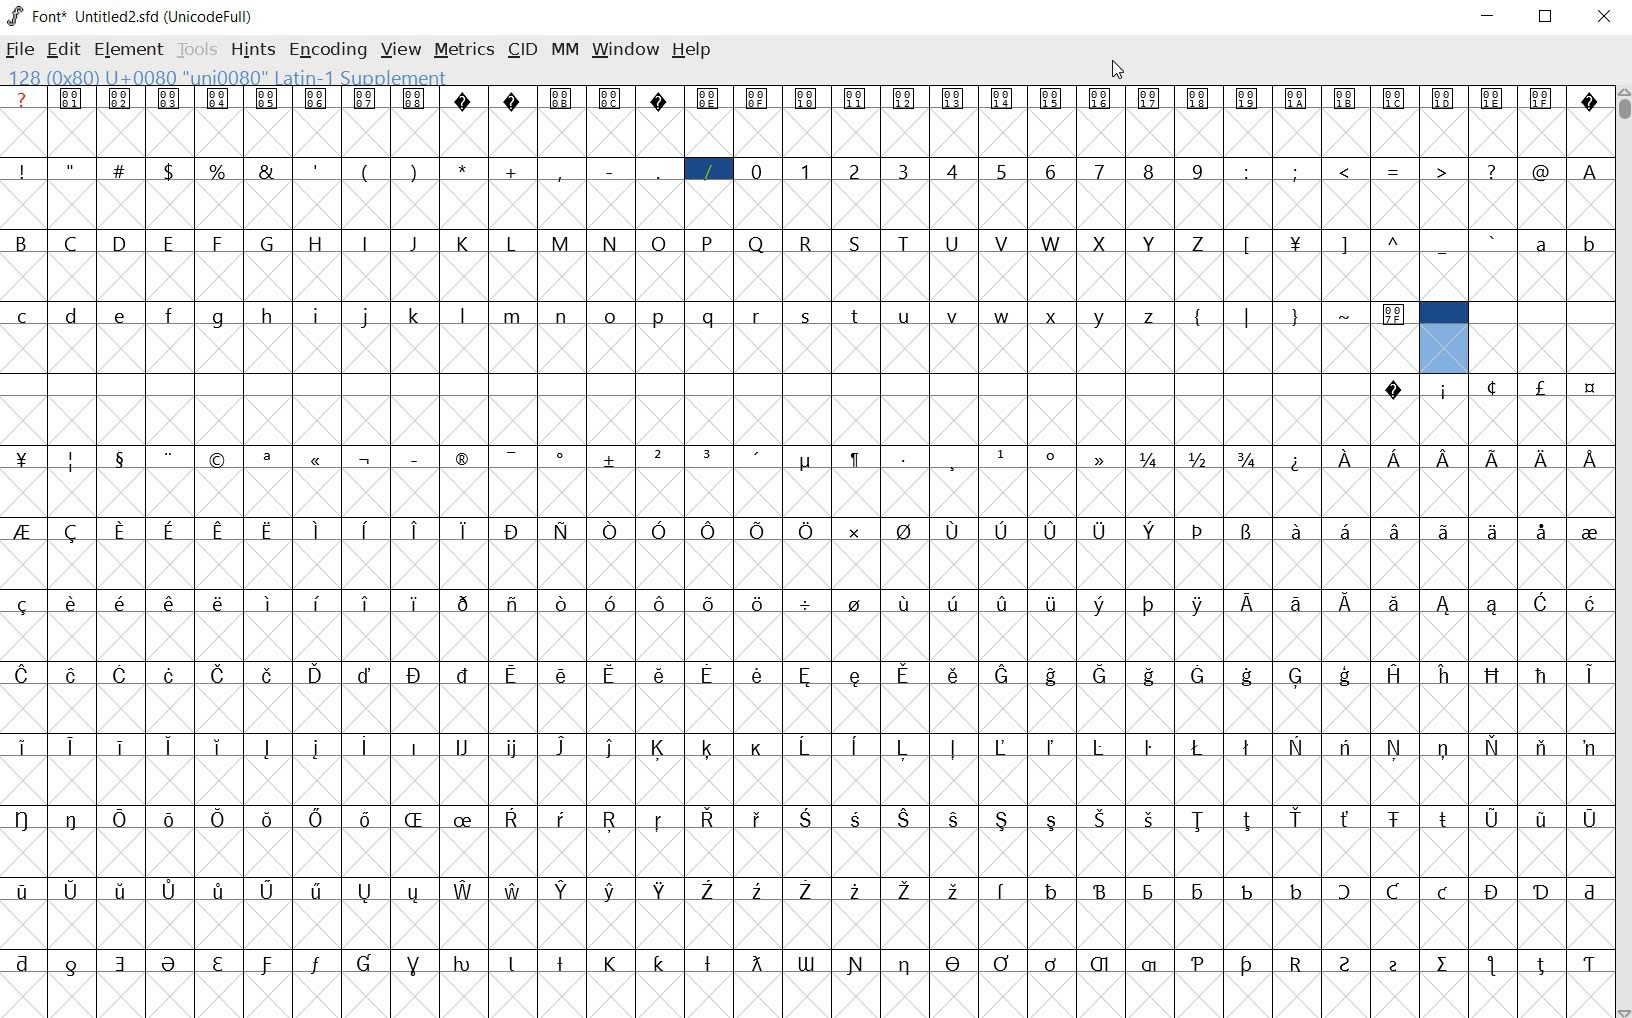 The image size is (1632, 1018). Describe the element at coordinates (564, 889) in the screenshot. I see `Symbol` at that location.